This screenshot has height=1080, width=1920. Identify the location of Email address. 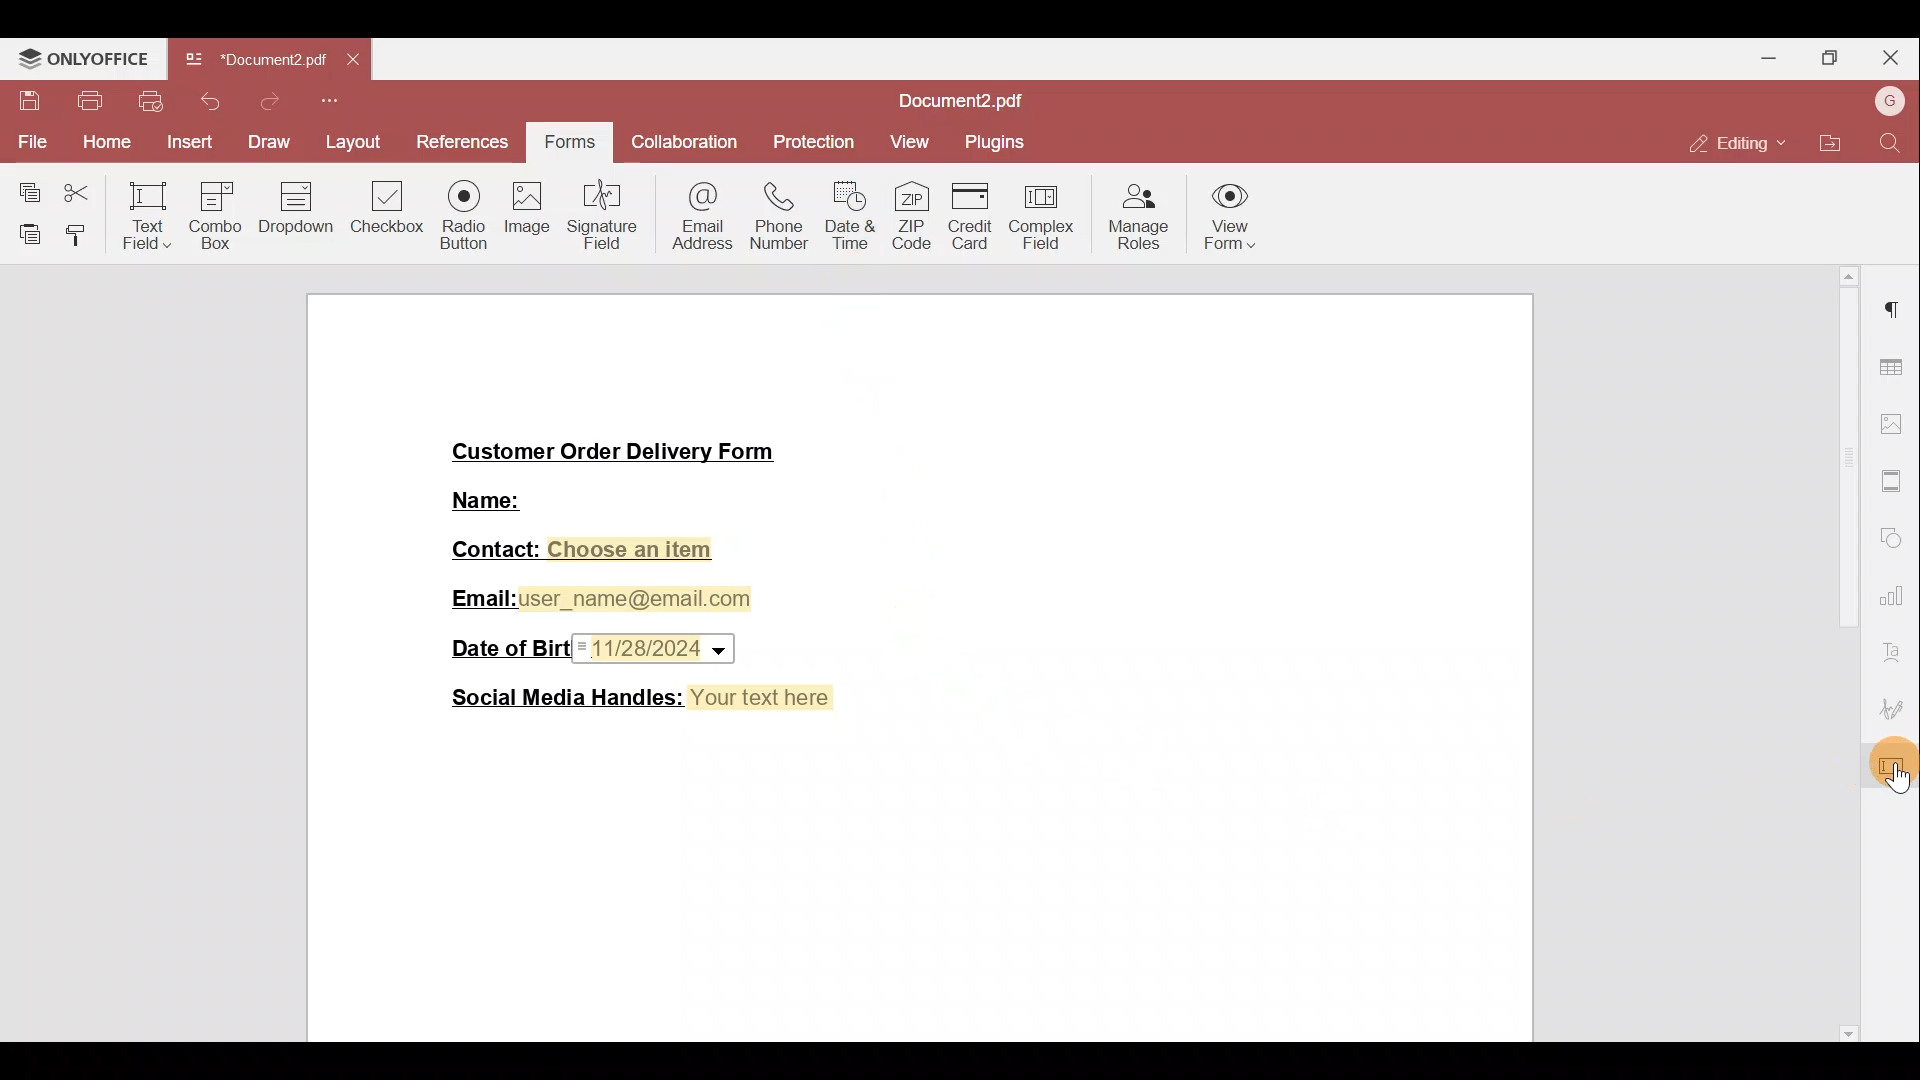
(700, 213).